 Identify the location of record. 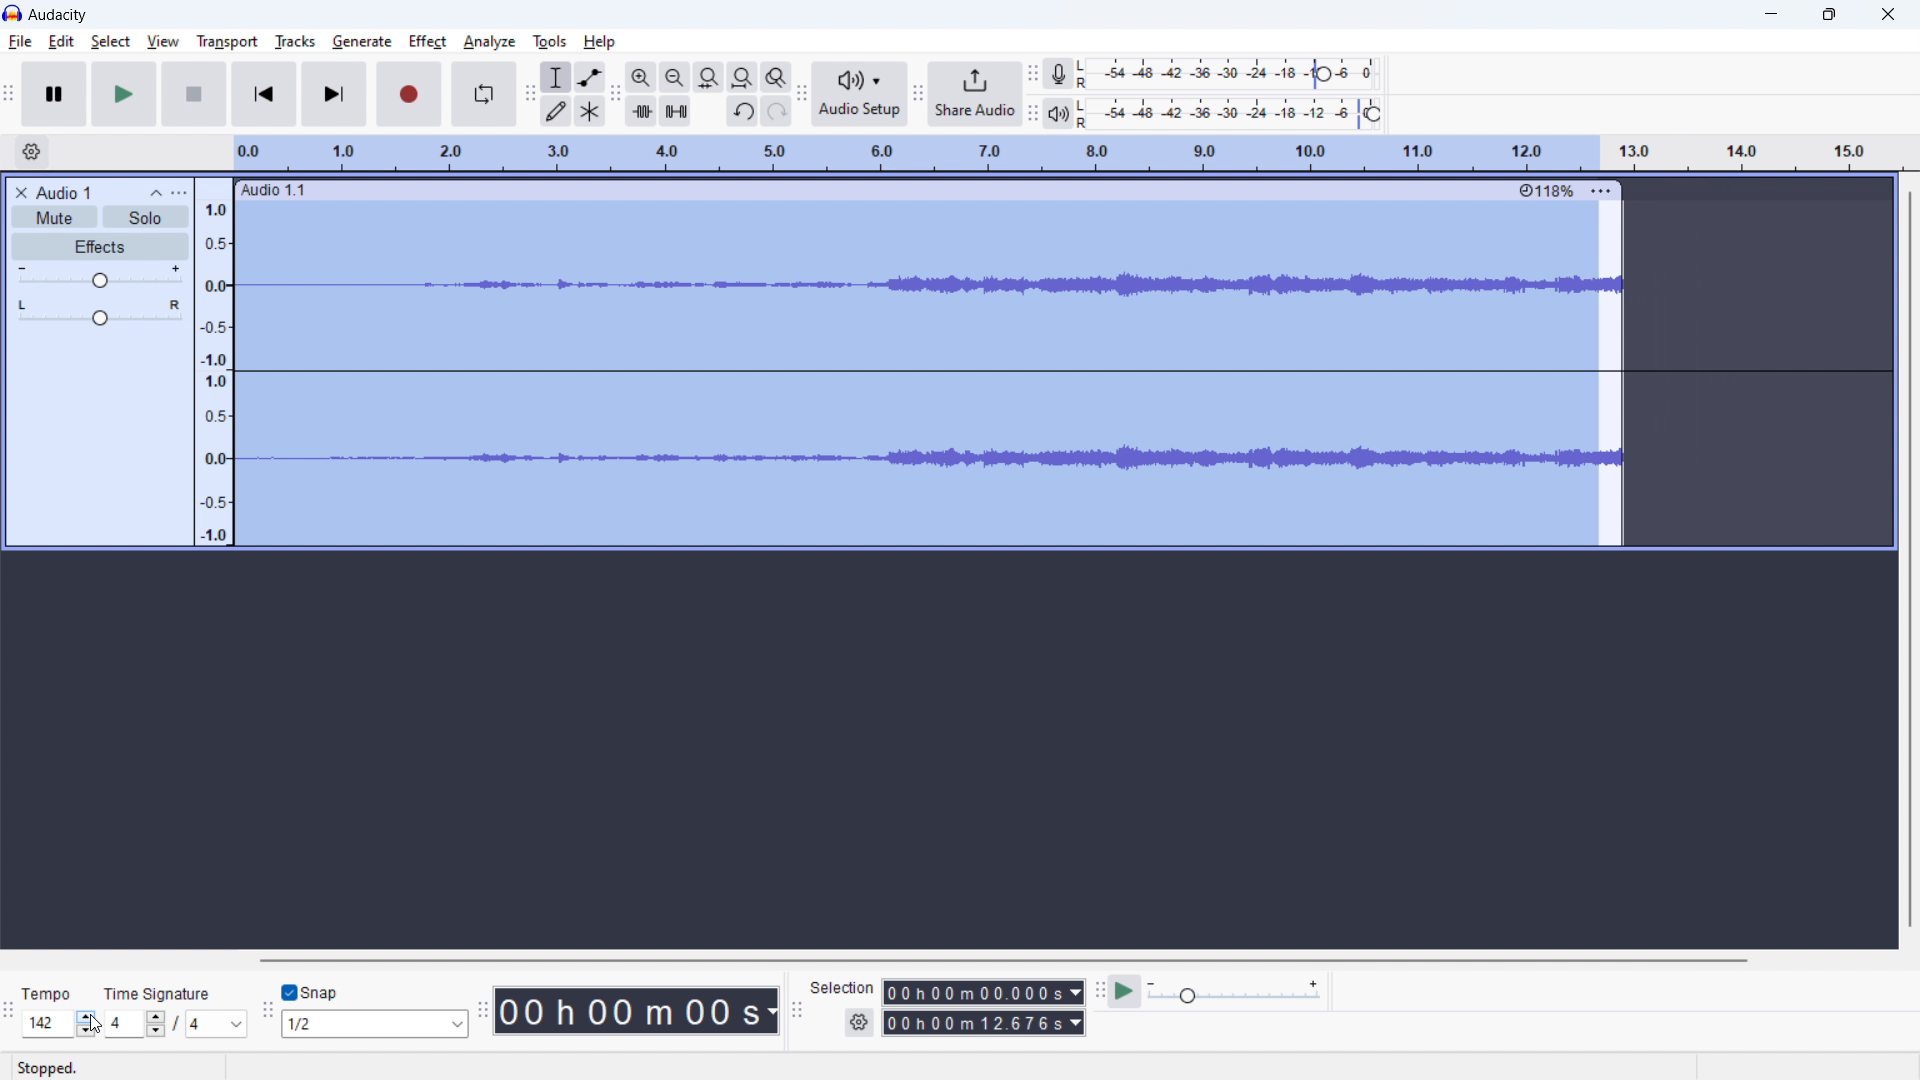
(409, 94).